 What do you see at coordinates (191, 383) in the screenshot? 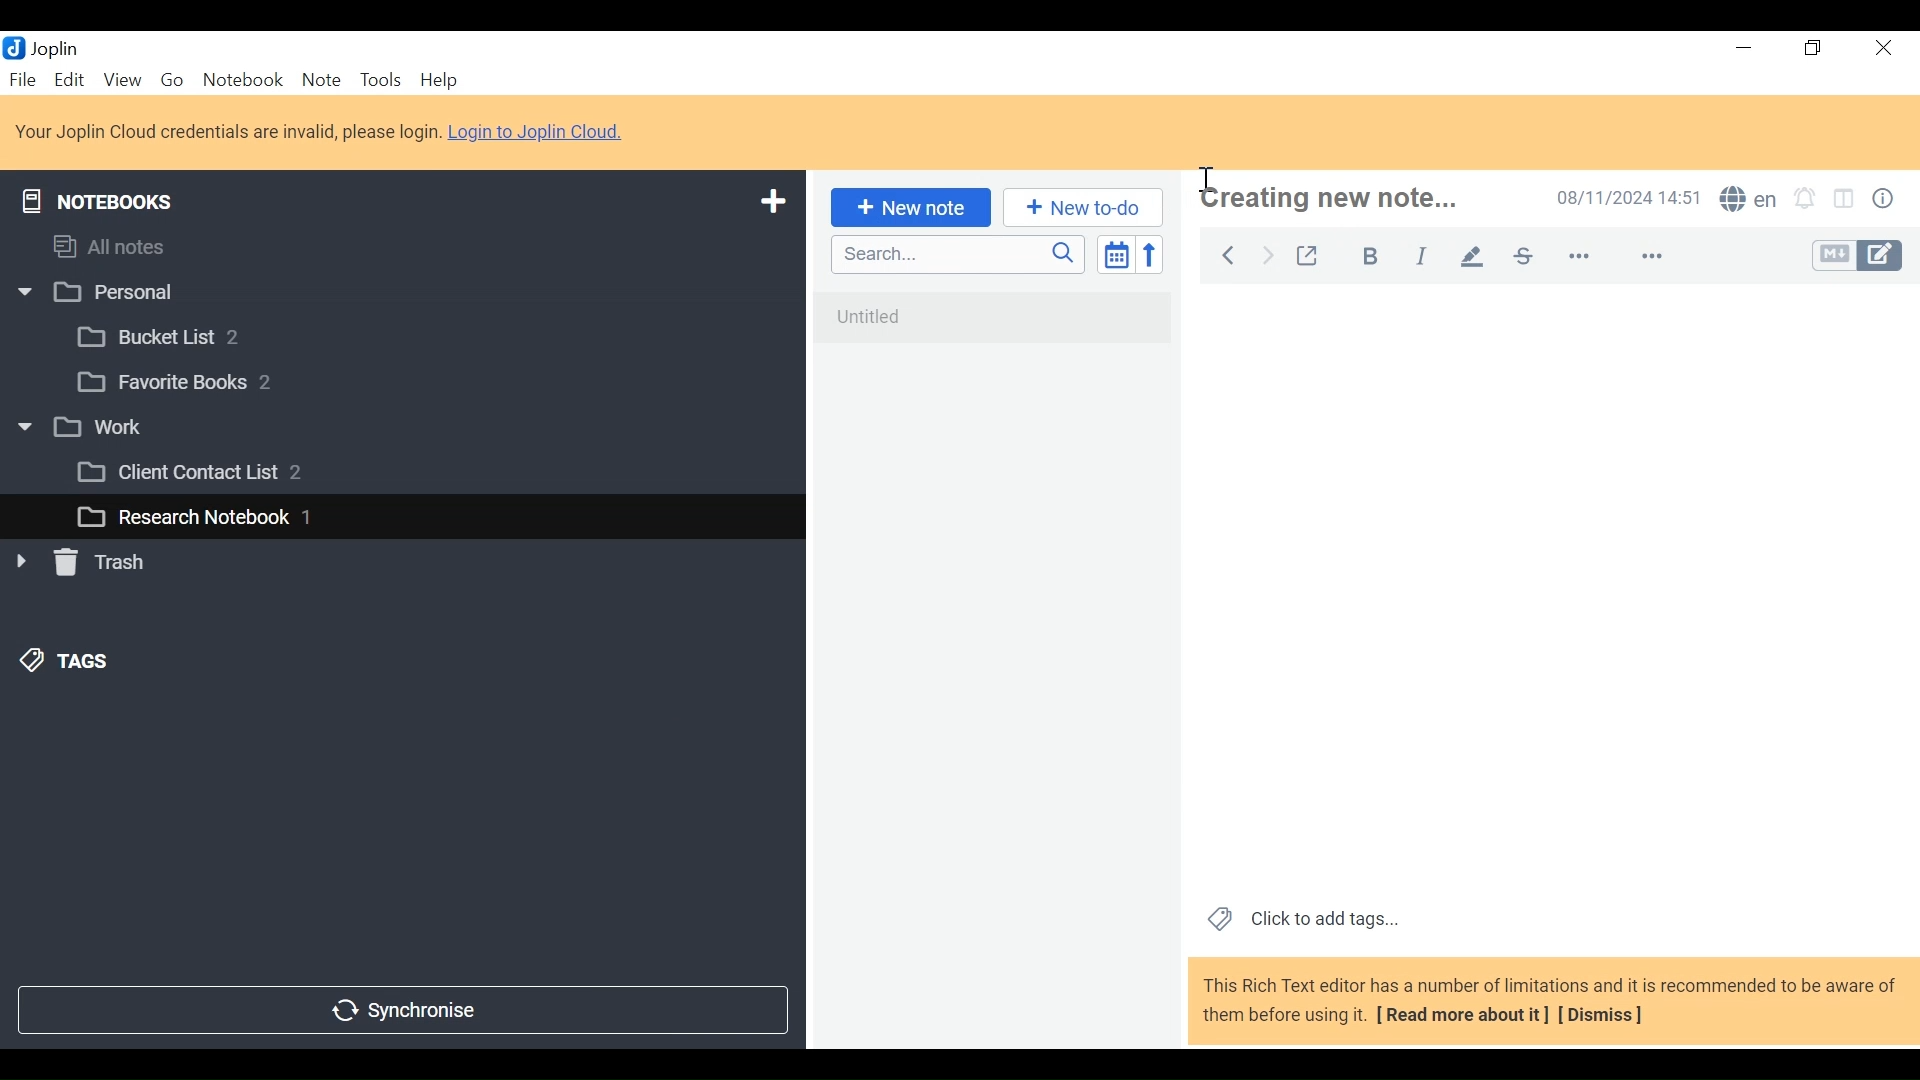
I see `[3 Favorite Books 2` at bounding box center [191, 383].